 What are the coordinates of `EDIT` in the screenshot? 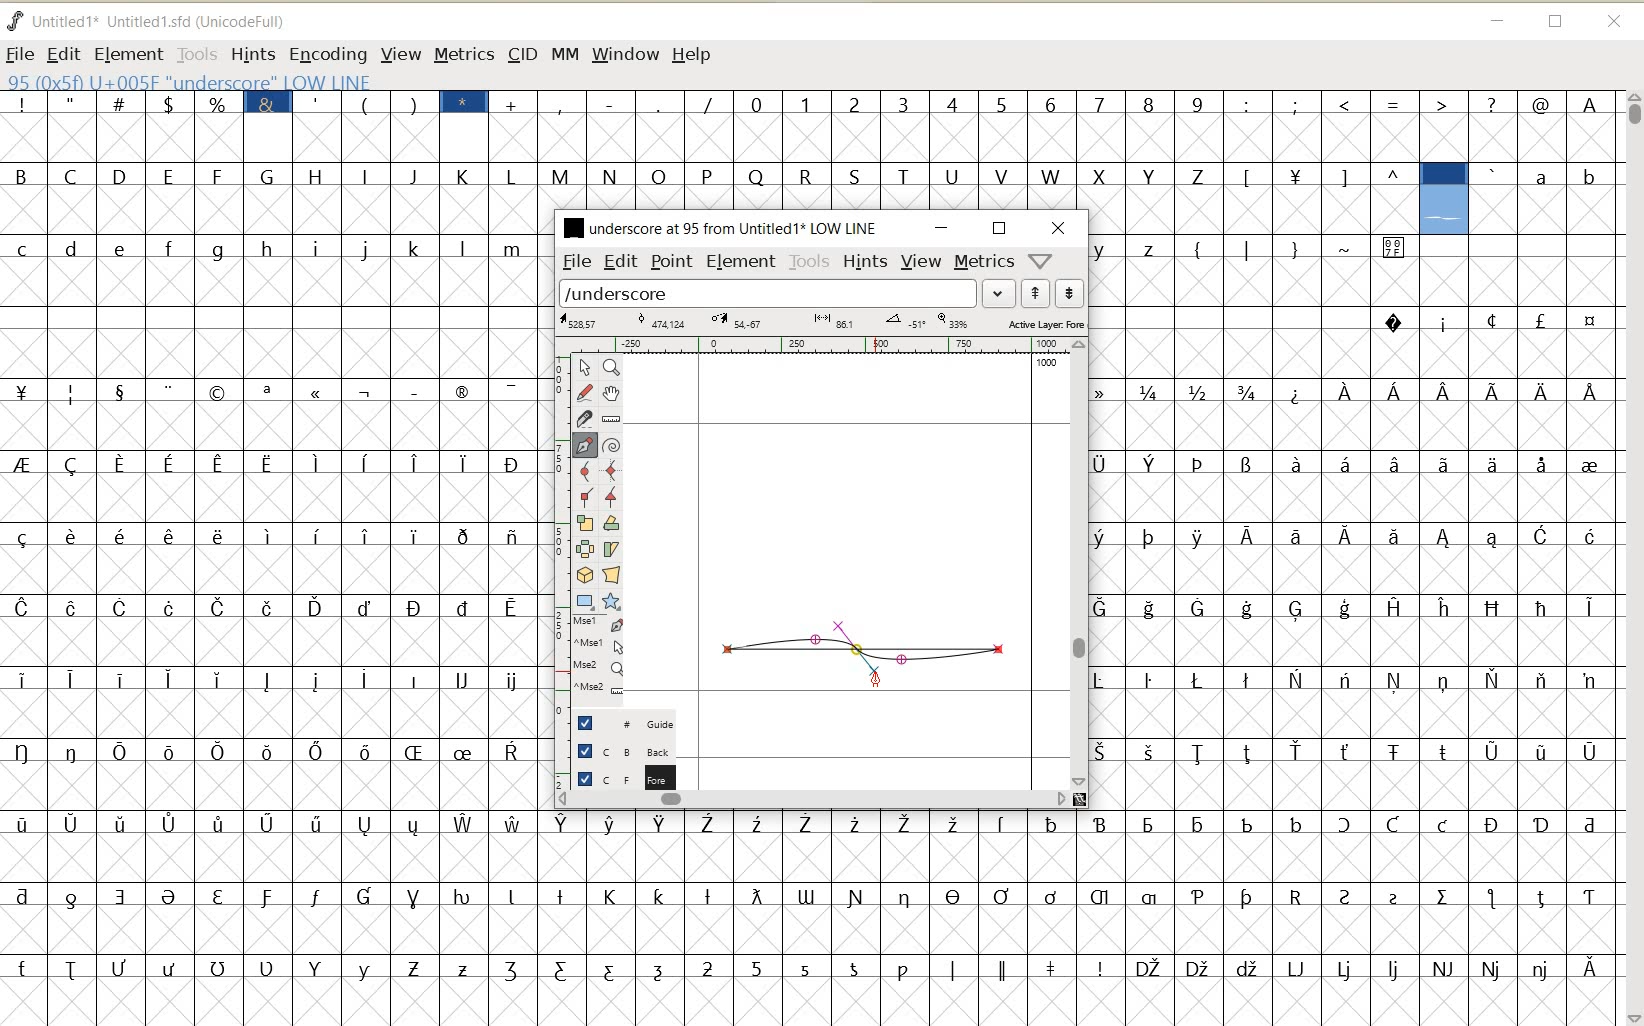 It's located at (621, 261).